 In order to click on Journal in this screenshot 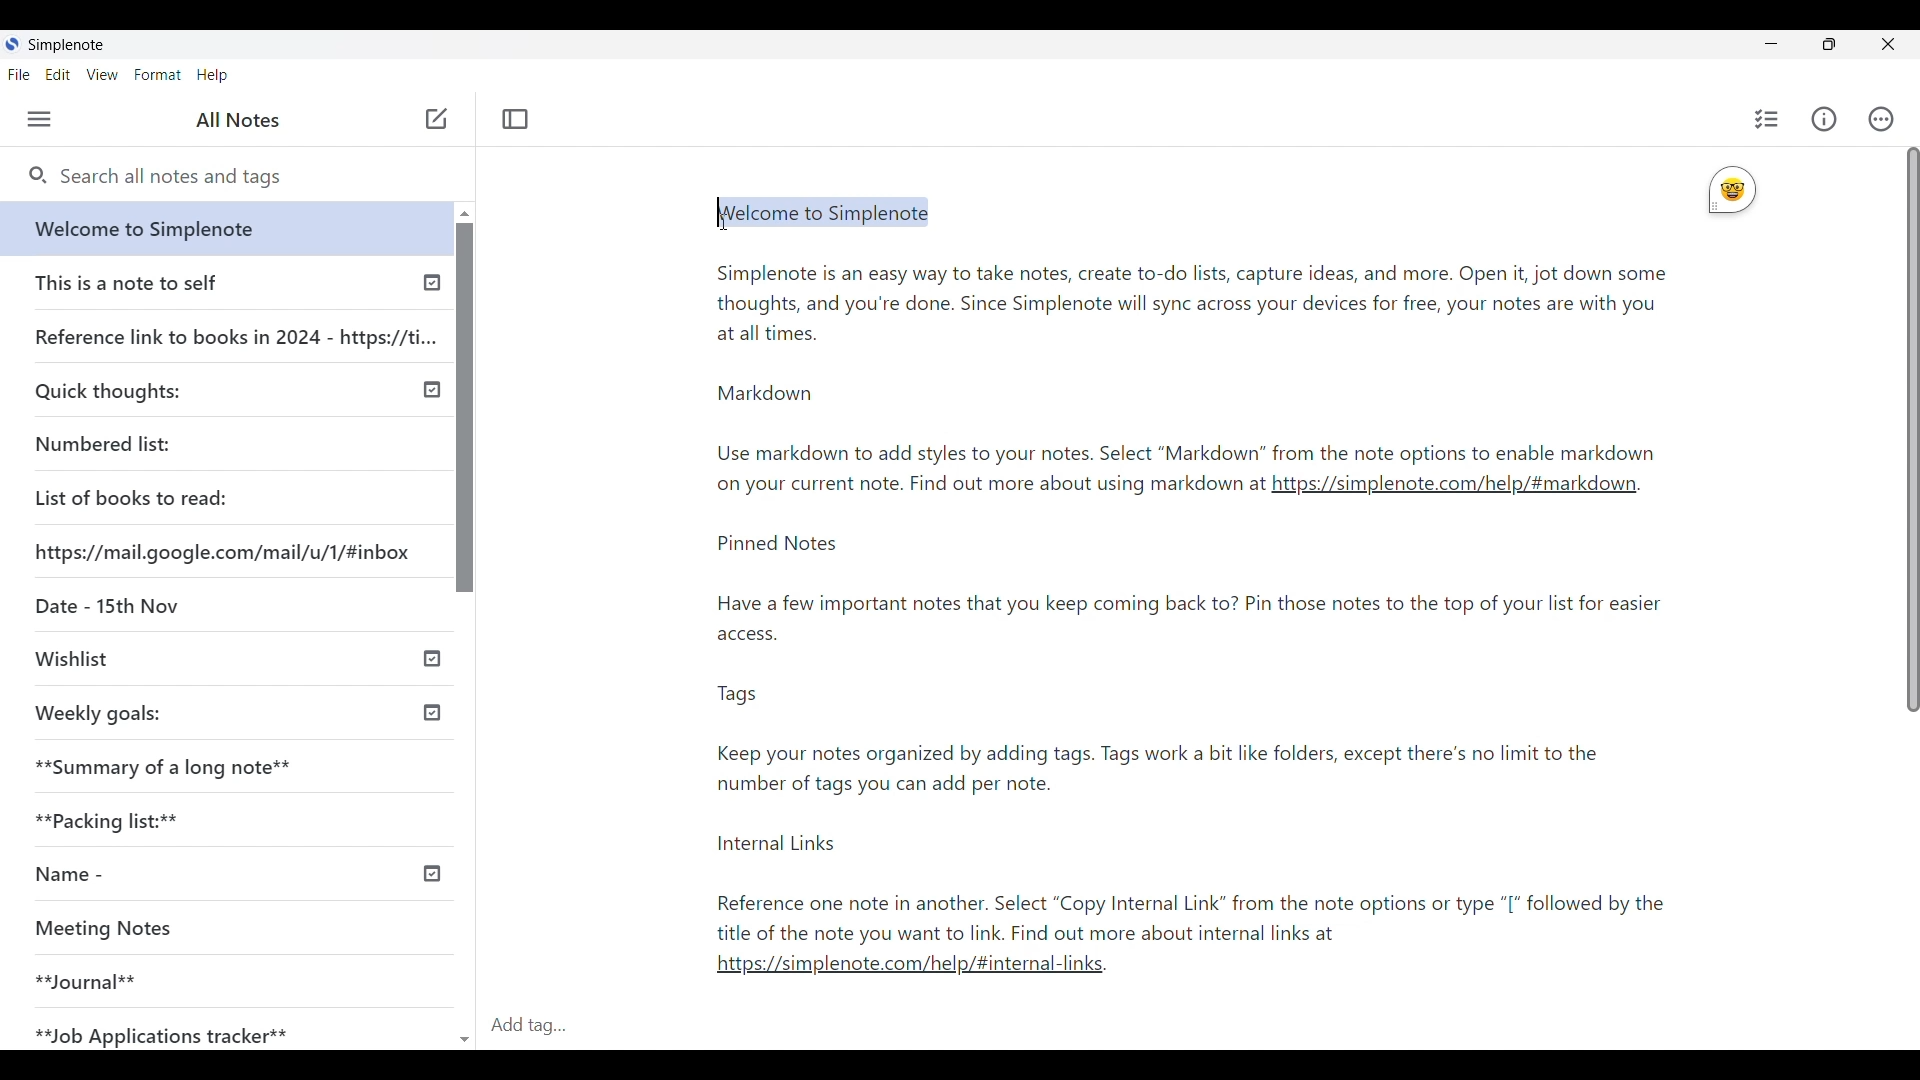, I will do `click(86, 980)`.